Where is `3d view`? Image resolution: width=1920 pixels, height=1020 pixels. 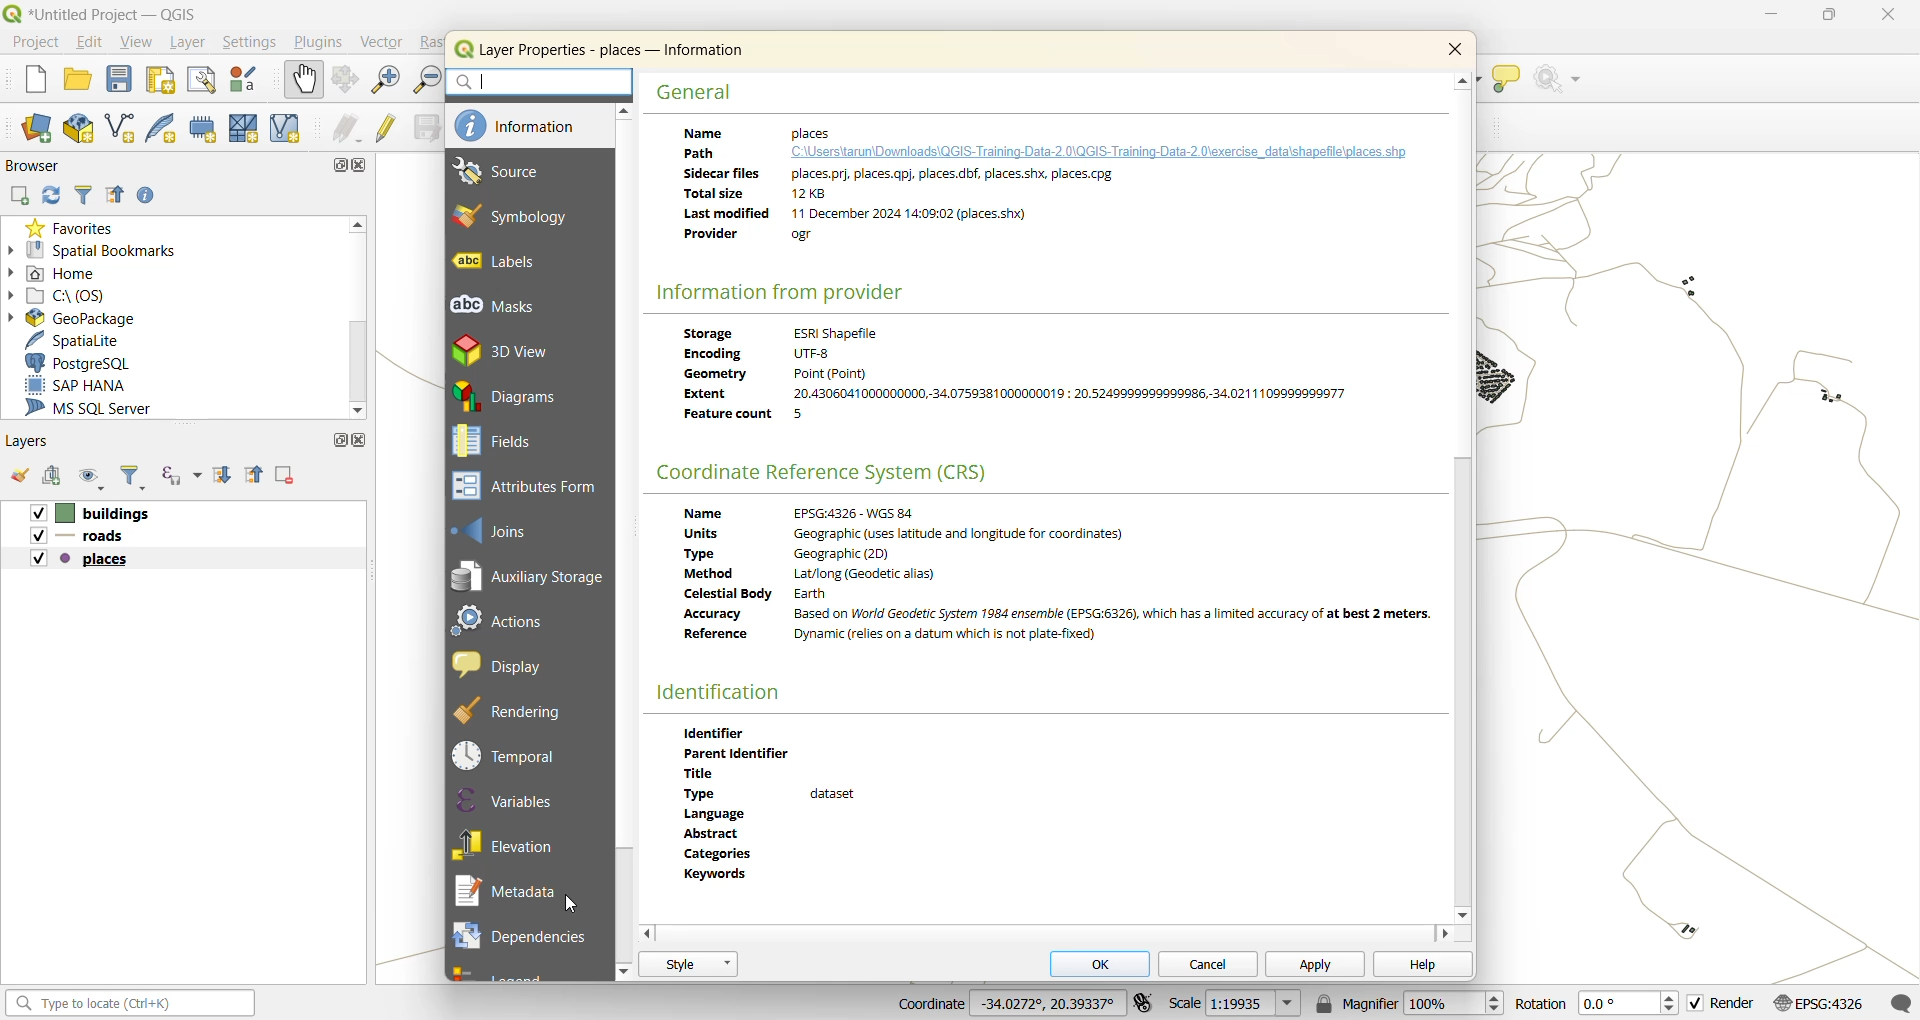
3d view is located at coordinates (503, 348).